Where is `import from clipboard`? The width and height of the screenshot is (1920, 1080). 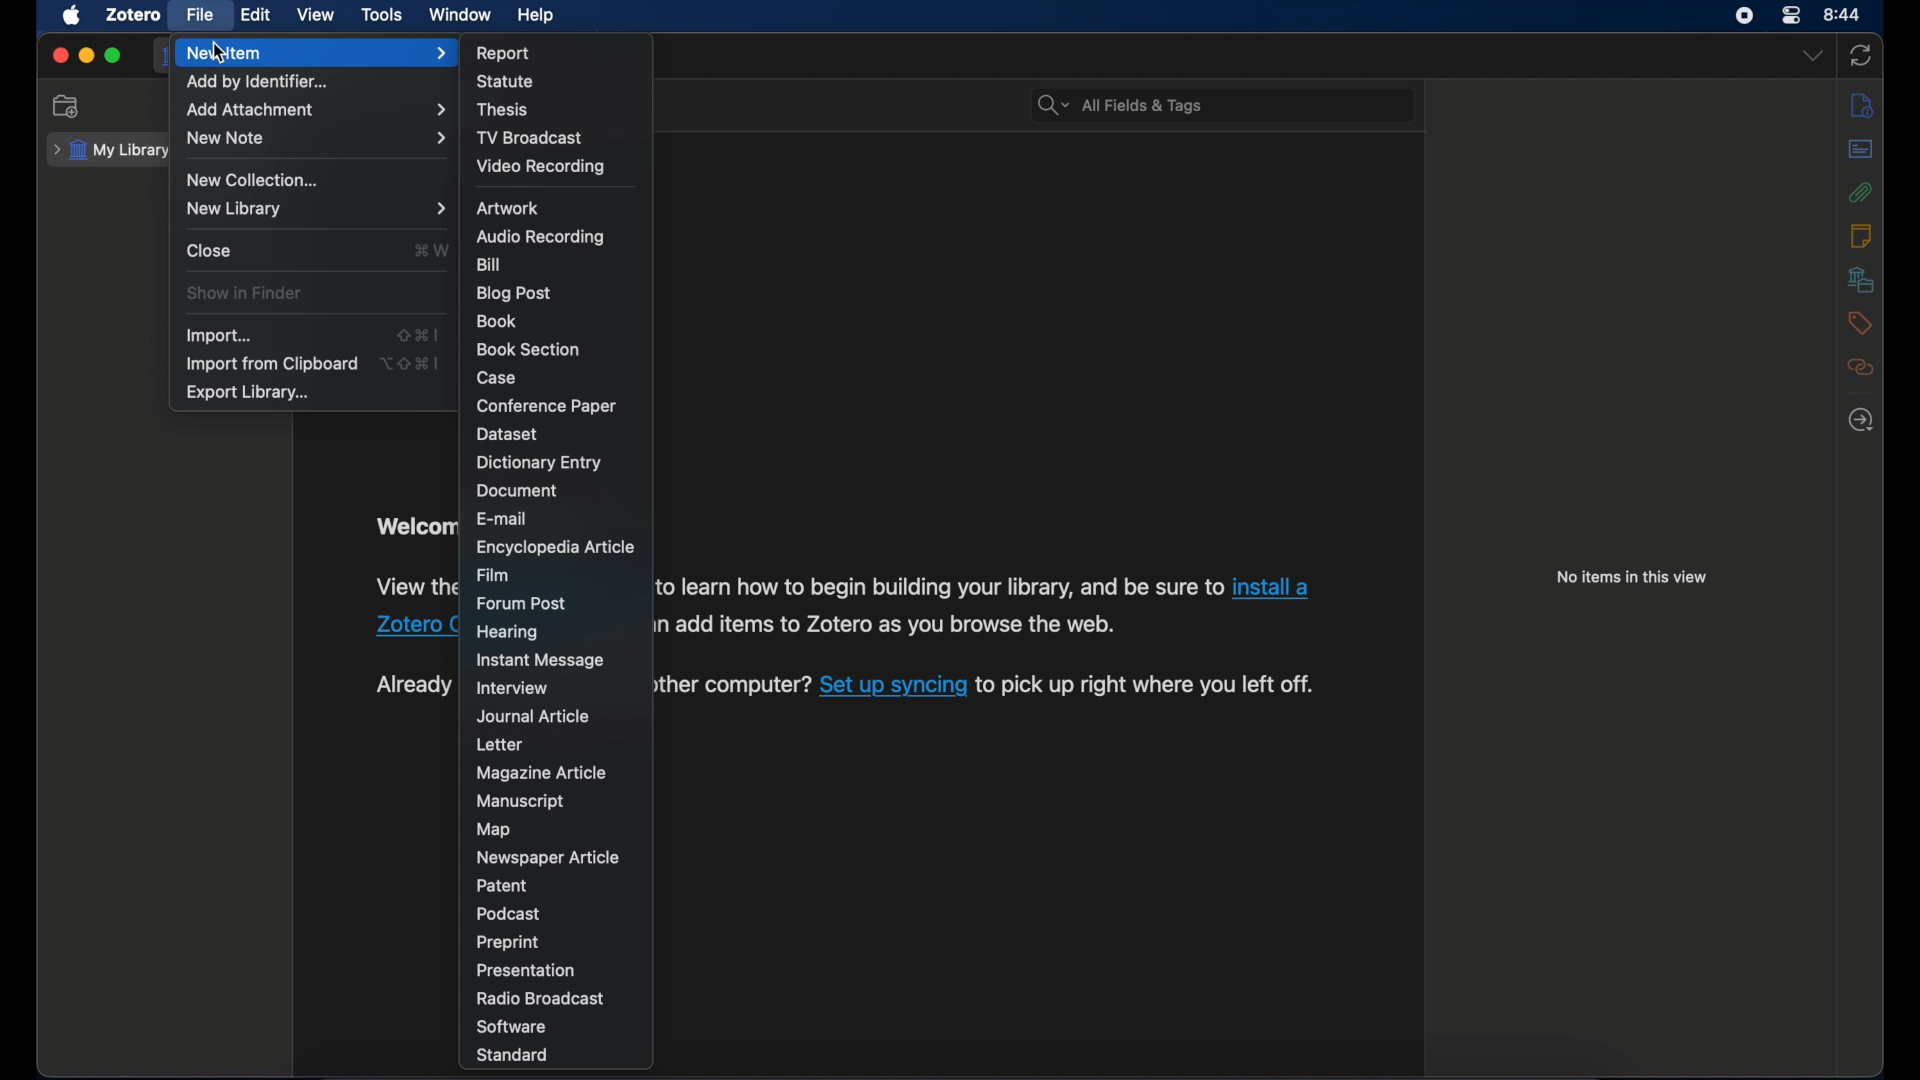
import from clipboard is located at coordinates (270, 364).